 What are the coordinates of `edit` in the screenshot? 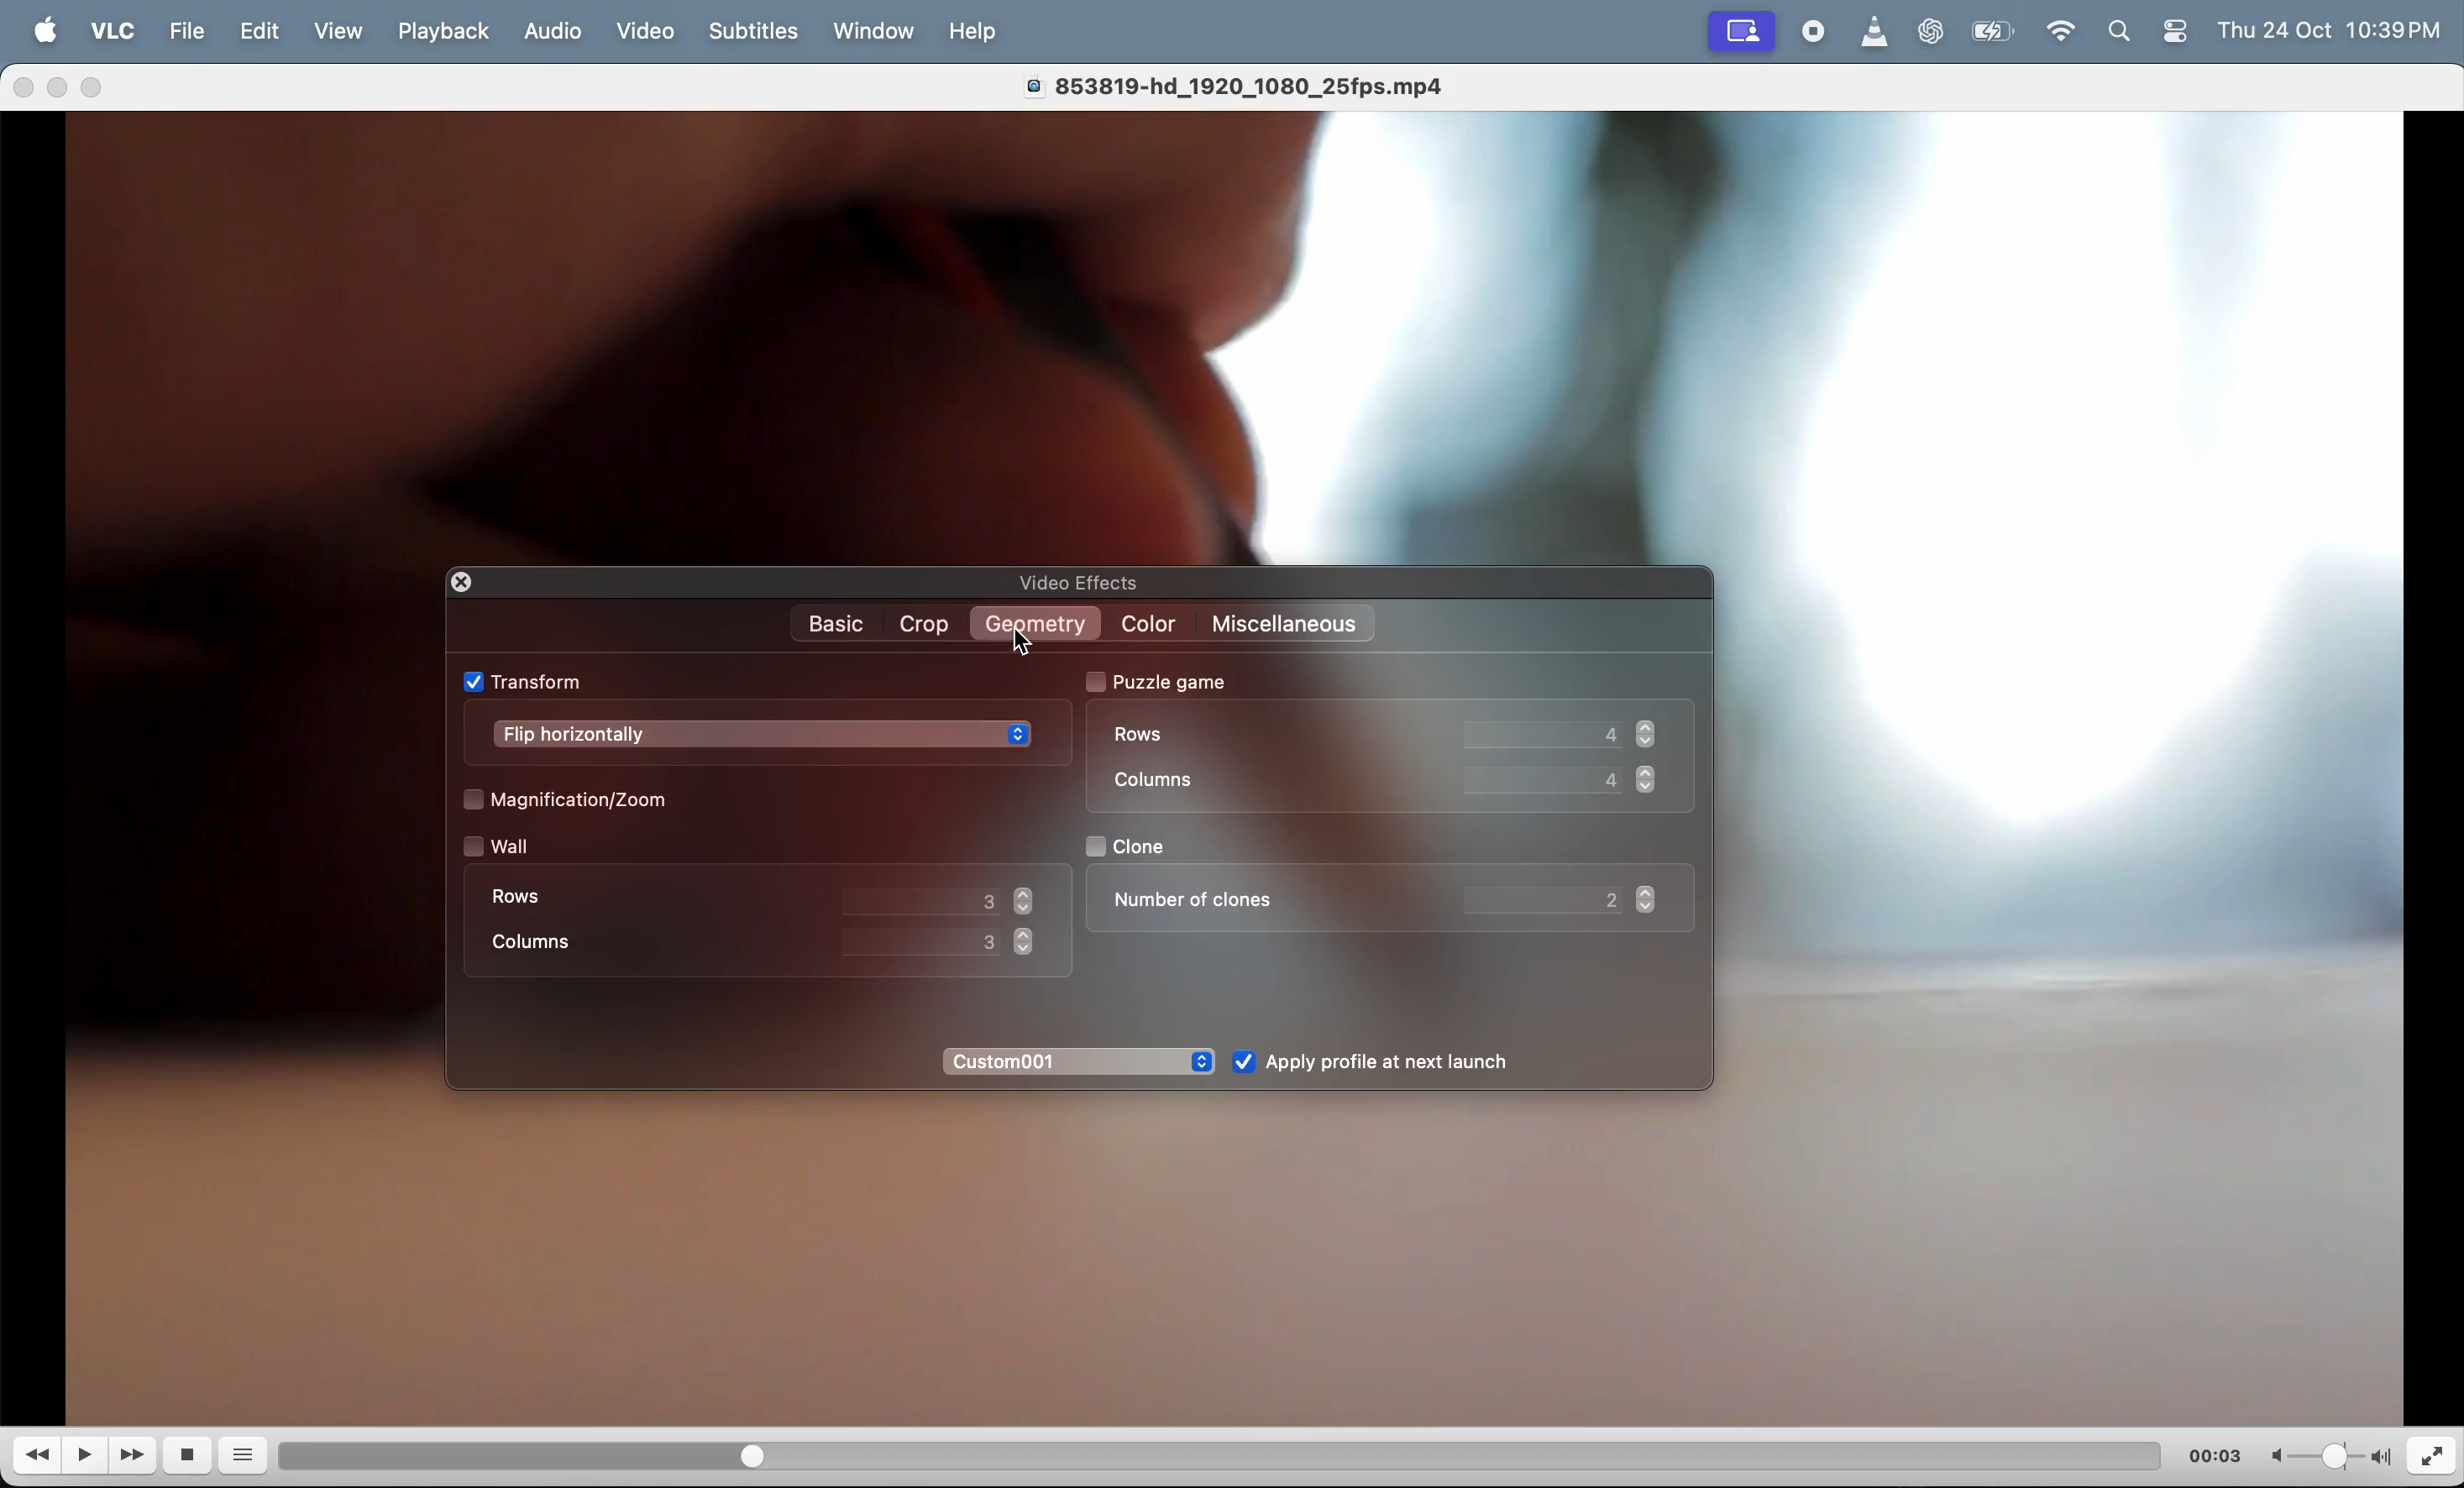 It's located at (268, 32).